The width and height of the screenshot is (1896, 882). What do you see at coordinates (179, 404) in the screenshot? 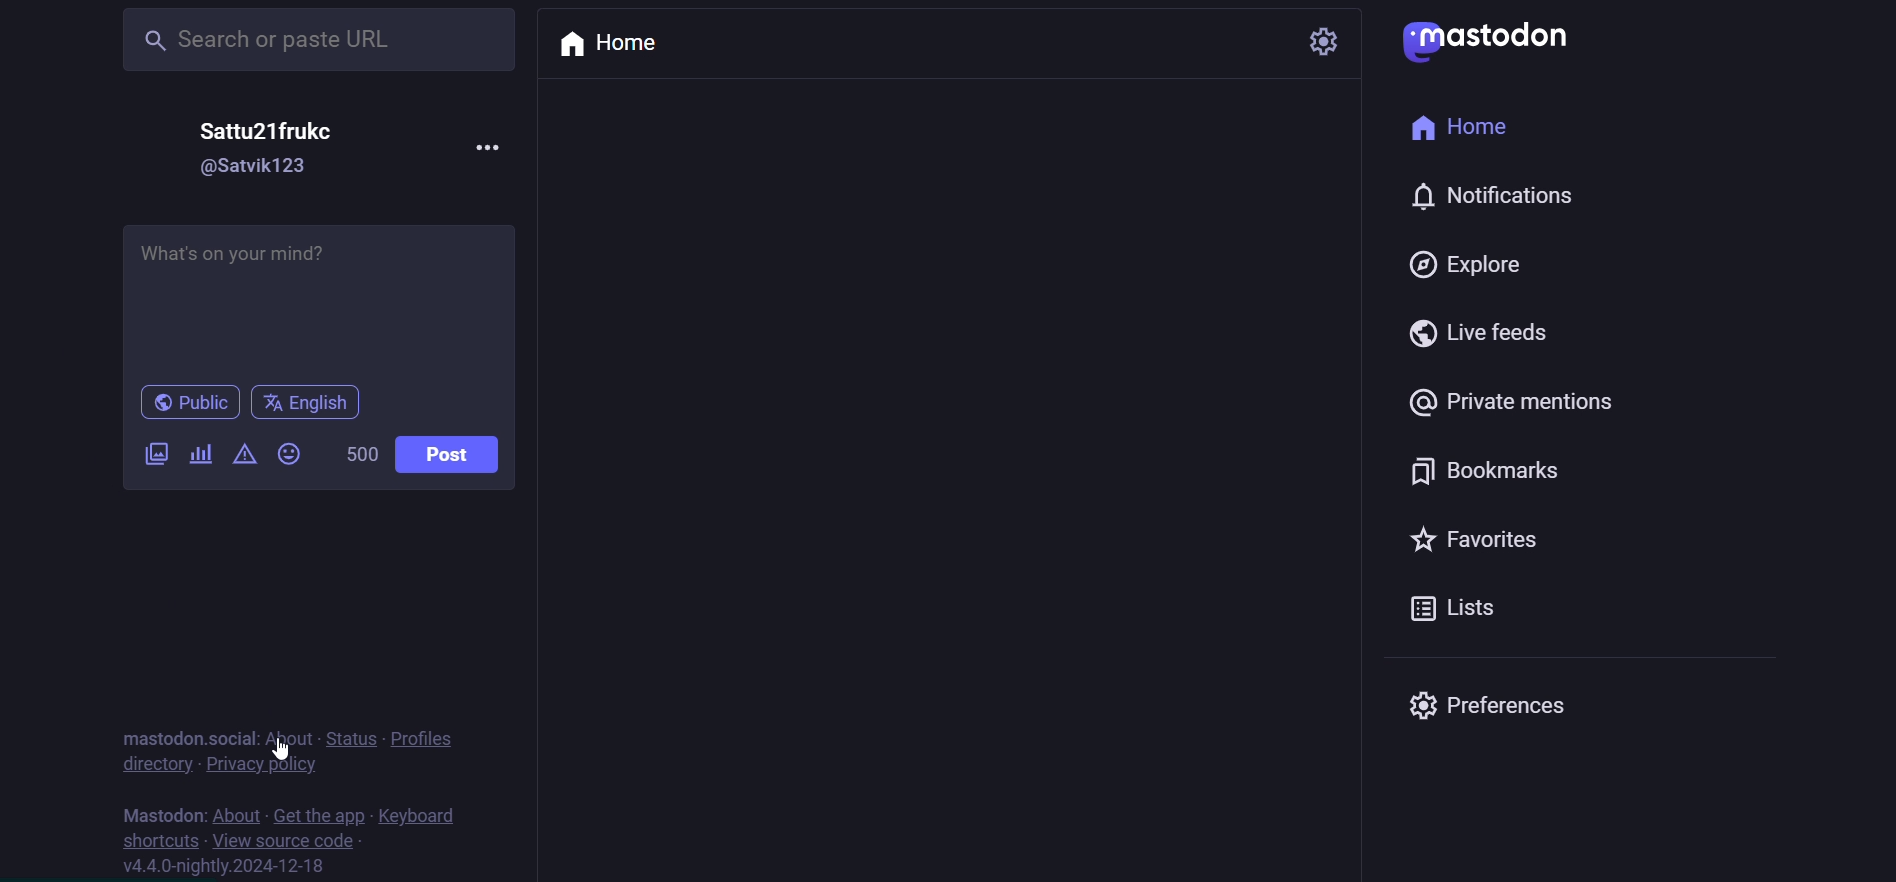
I see `public` at bounding box center [179, 404].